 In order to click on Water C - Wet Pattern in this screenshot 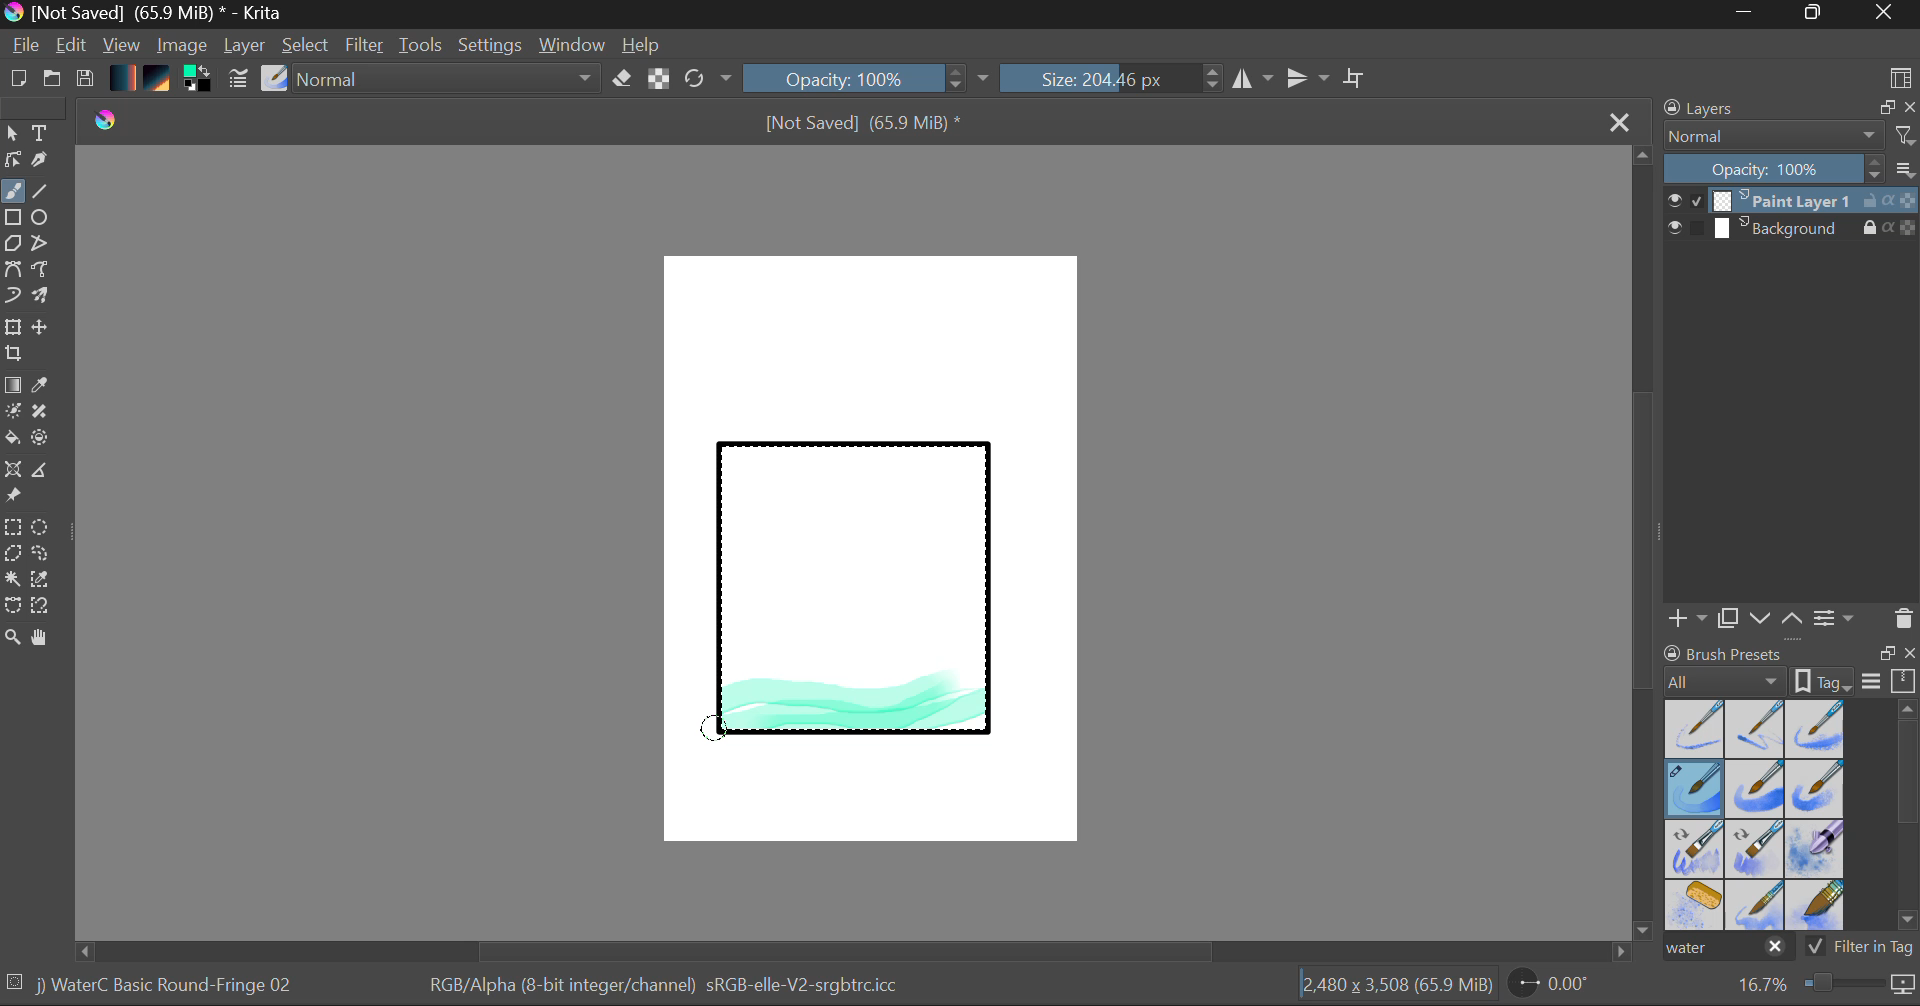, I will do `click(1814, 729)`.